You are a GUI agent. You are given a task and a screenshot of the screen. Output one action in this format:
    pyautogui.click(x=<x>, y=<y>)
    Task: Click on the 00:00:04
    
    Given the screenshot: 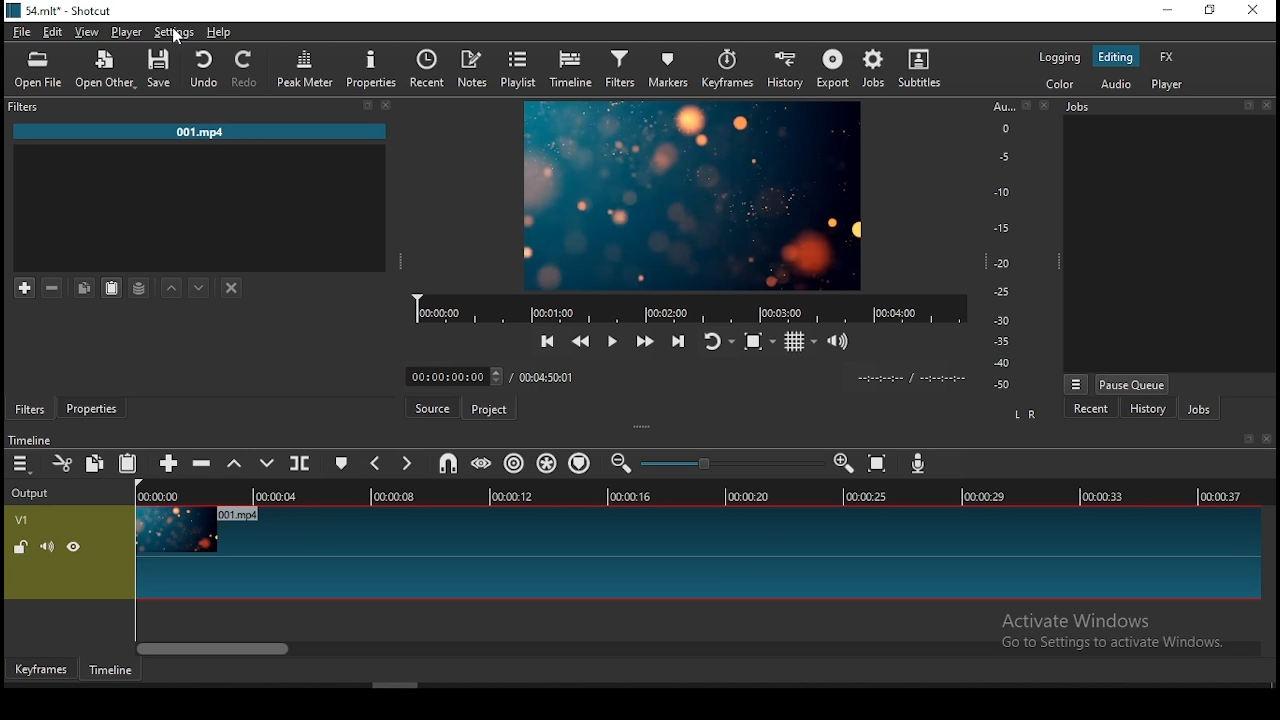 What is the action you would take?
    pyautogui.click(x=279, y=496)
    